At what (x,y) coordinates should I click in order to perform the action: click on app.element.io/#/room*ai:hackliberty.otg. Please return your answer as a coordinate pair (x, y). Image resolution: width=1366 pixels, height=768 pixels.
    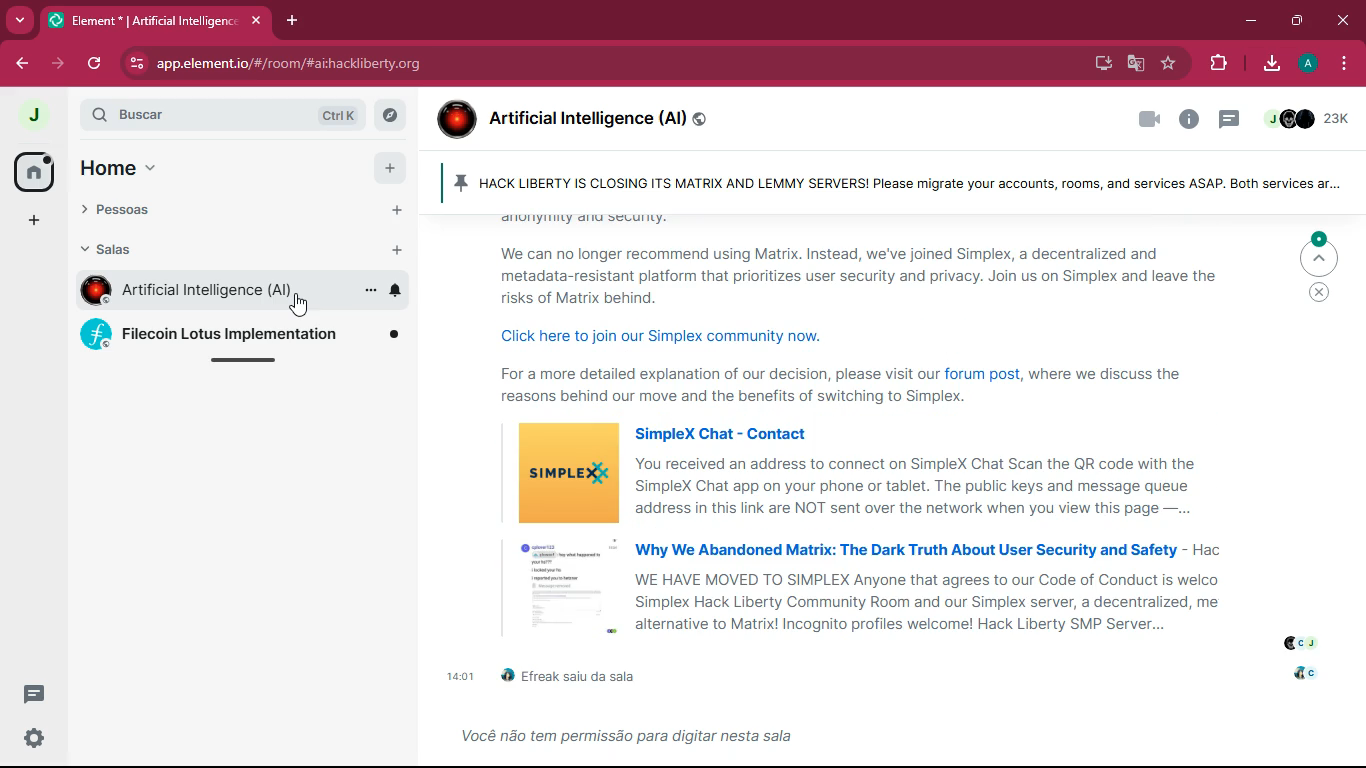
    Looking at the image, I should click on (326, 64).